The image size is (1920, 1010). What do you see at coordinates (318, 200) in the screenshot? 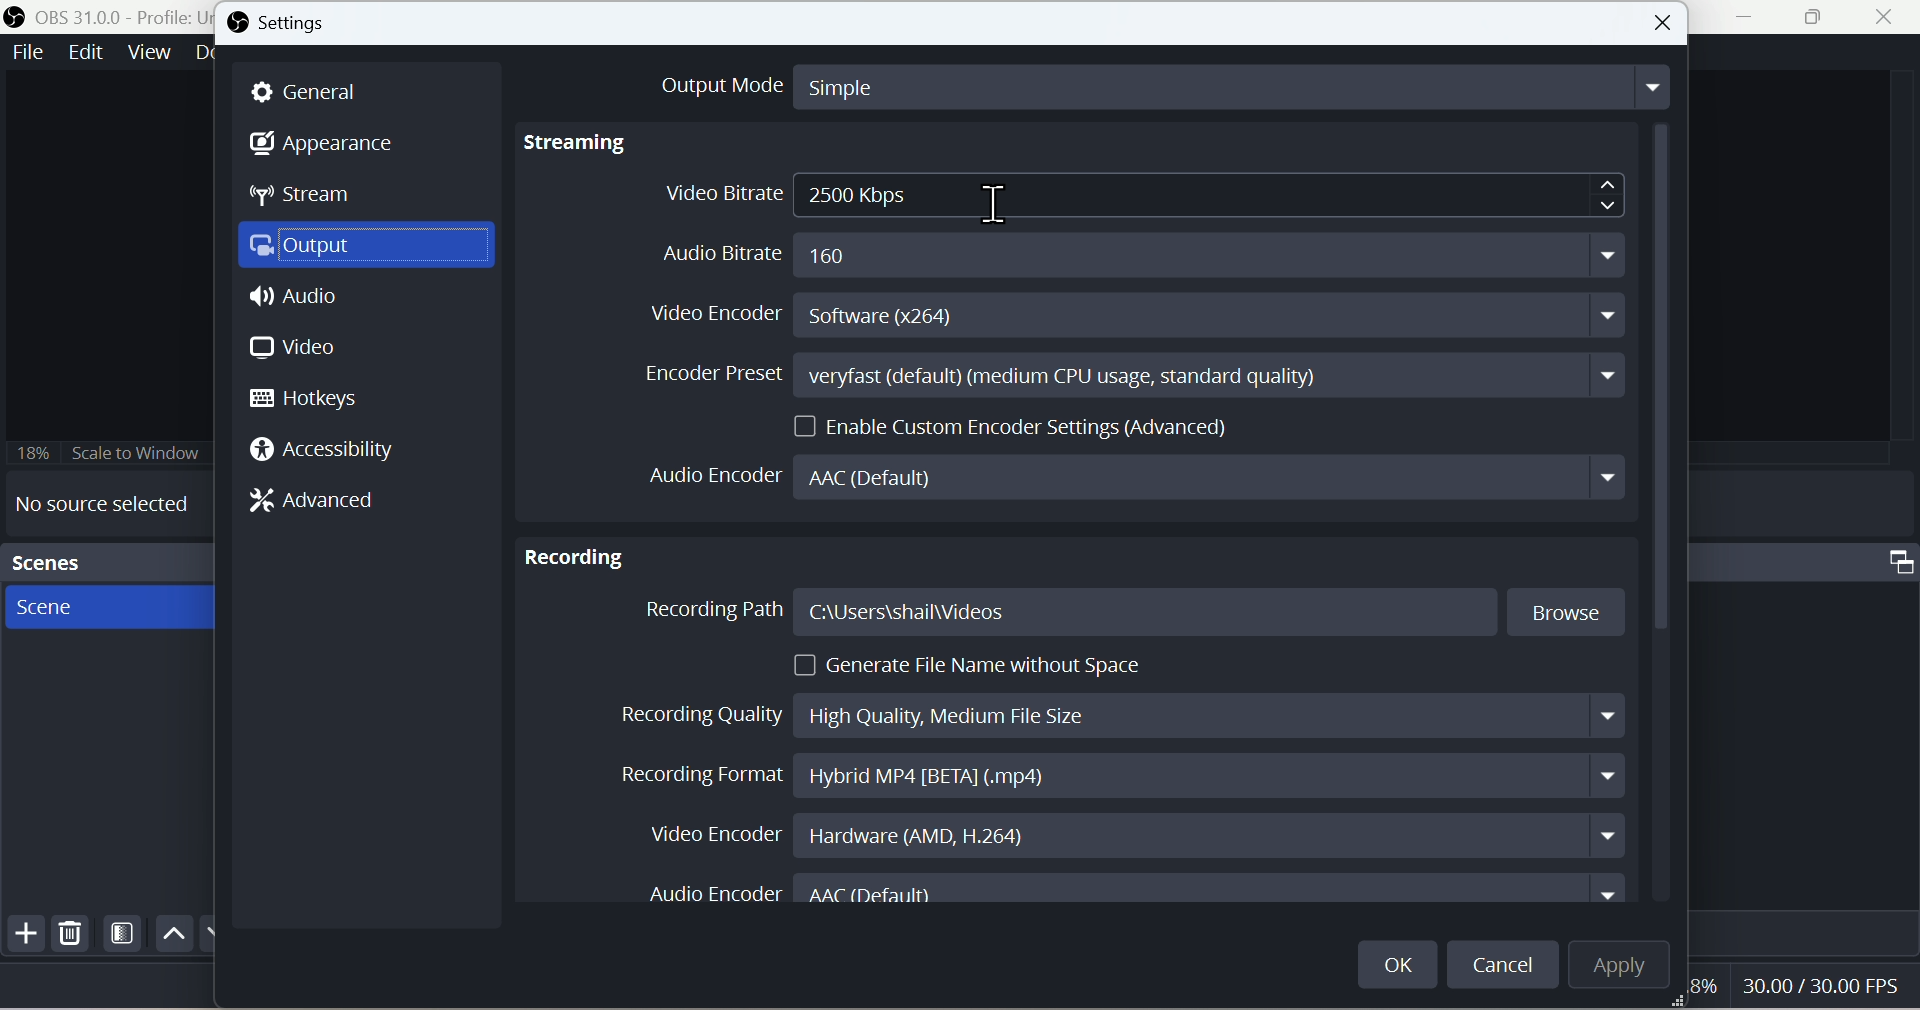
I see `Stream` at bounding box center [318, 200].